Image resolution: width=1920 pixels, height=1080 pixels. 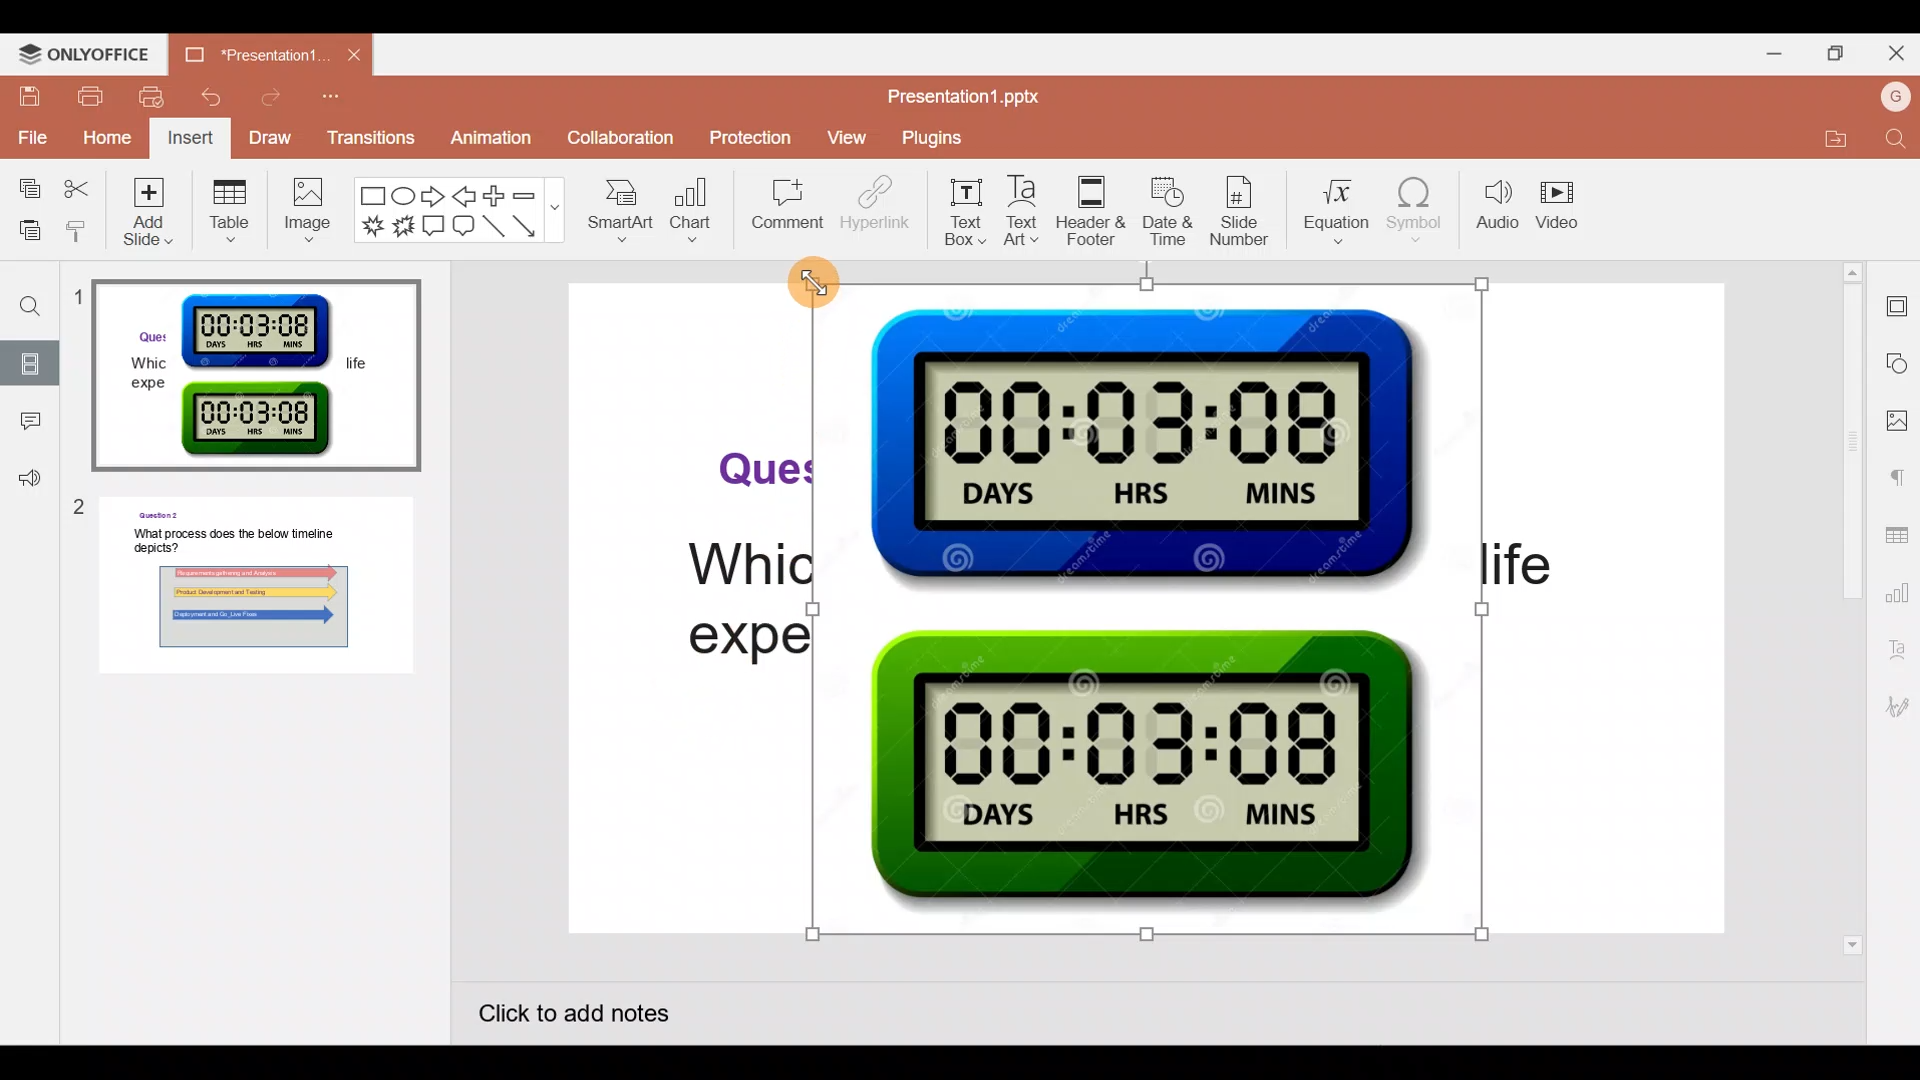 What do you see at coordinates (151, 217) in the screenshot?
I see `Add slide` at bounding box center [151, 217].